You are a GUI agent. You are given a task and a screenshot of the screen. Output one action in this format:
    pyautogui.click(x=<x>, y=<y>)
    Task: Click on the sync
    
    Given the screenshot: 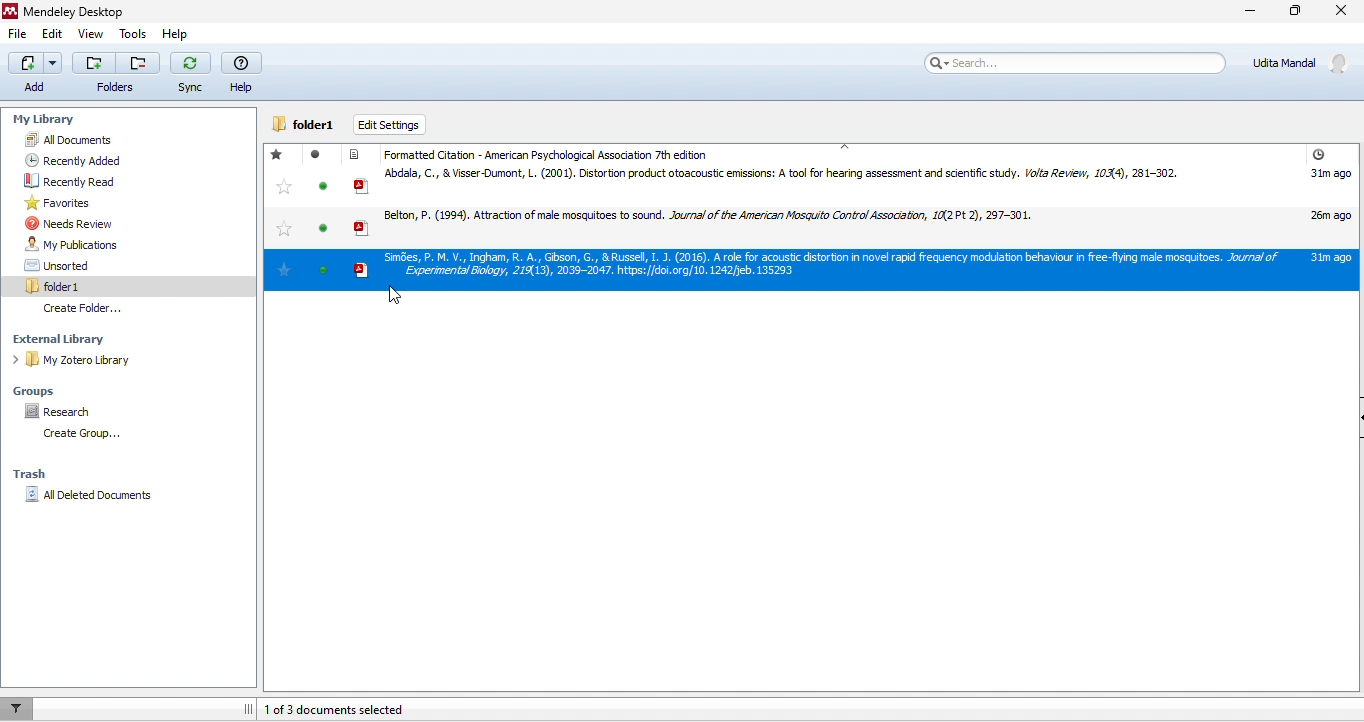 What is the action you would take?
    pyautogui.click(x=188, y=74)
    